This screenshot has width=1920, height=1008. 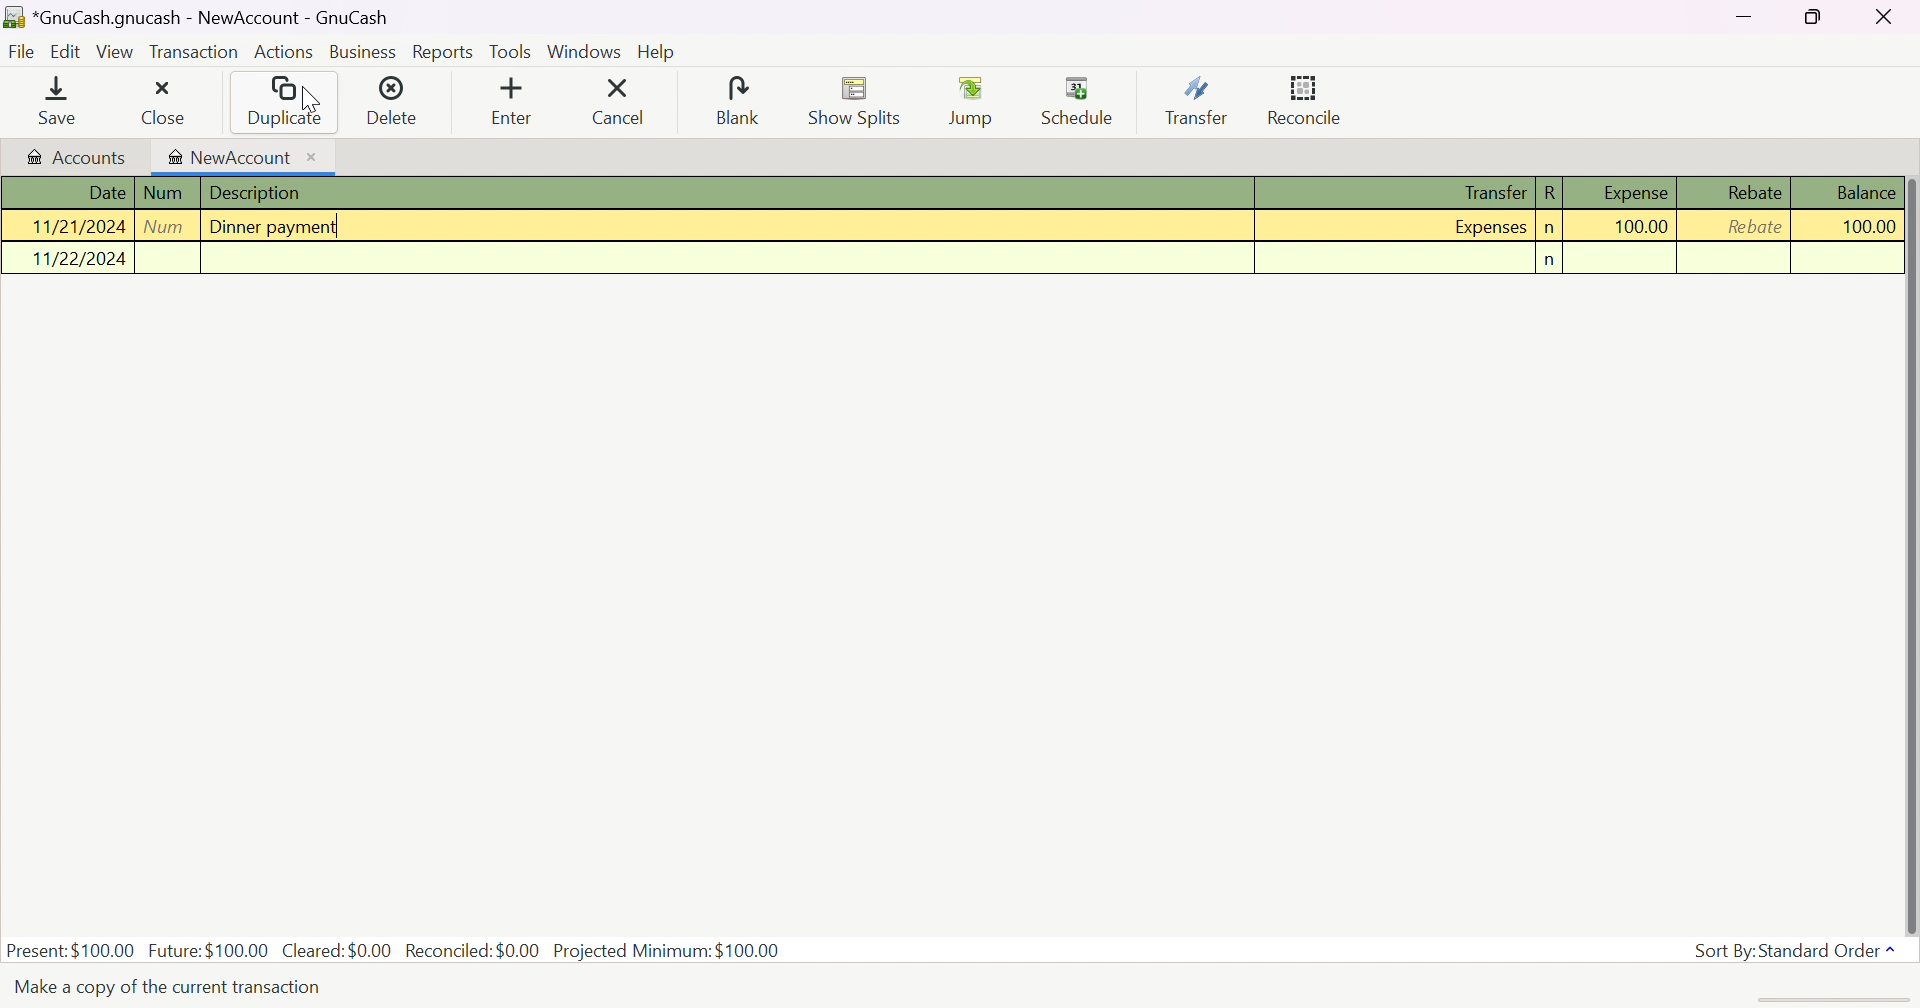 What do you see at coordinates (587, 53) in the screenshot?
I see `Windows` at bounding box center [587, 53].